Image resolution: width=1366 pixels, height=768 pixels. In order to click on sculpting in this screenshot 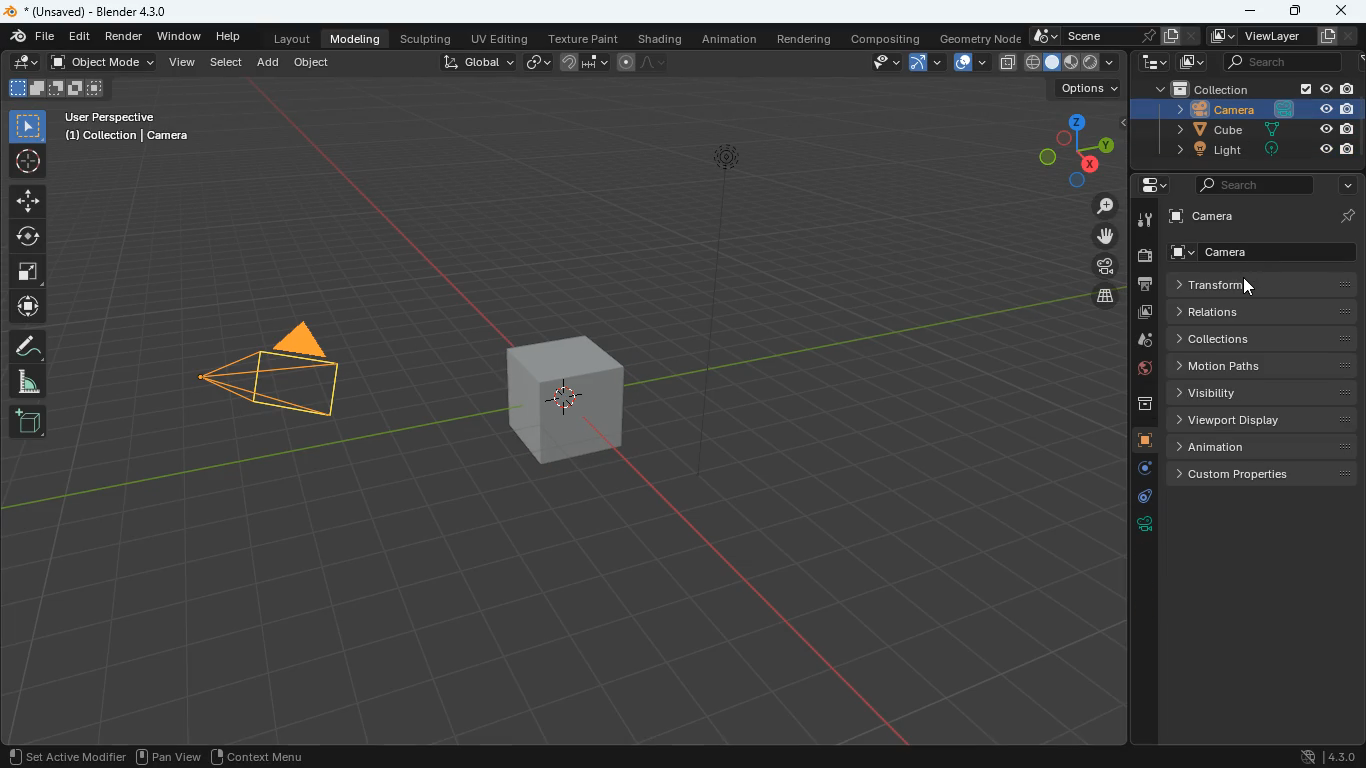, I will do `click(426, 39)`.